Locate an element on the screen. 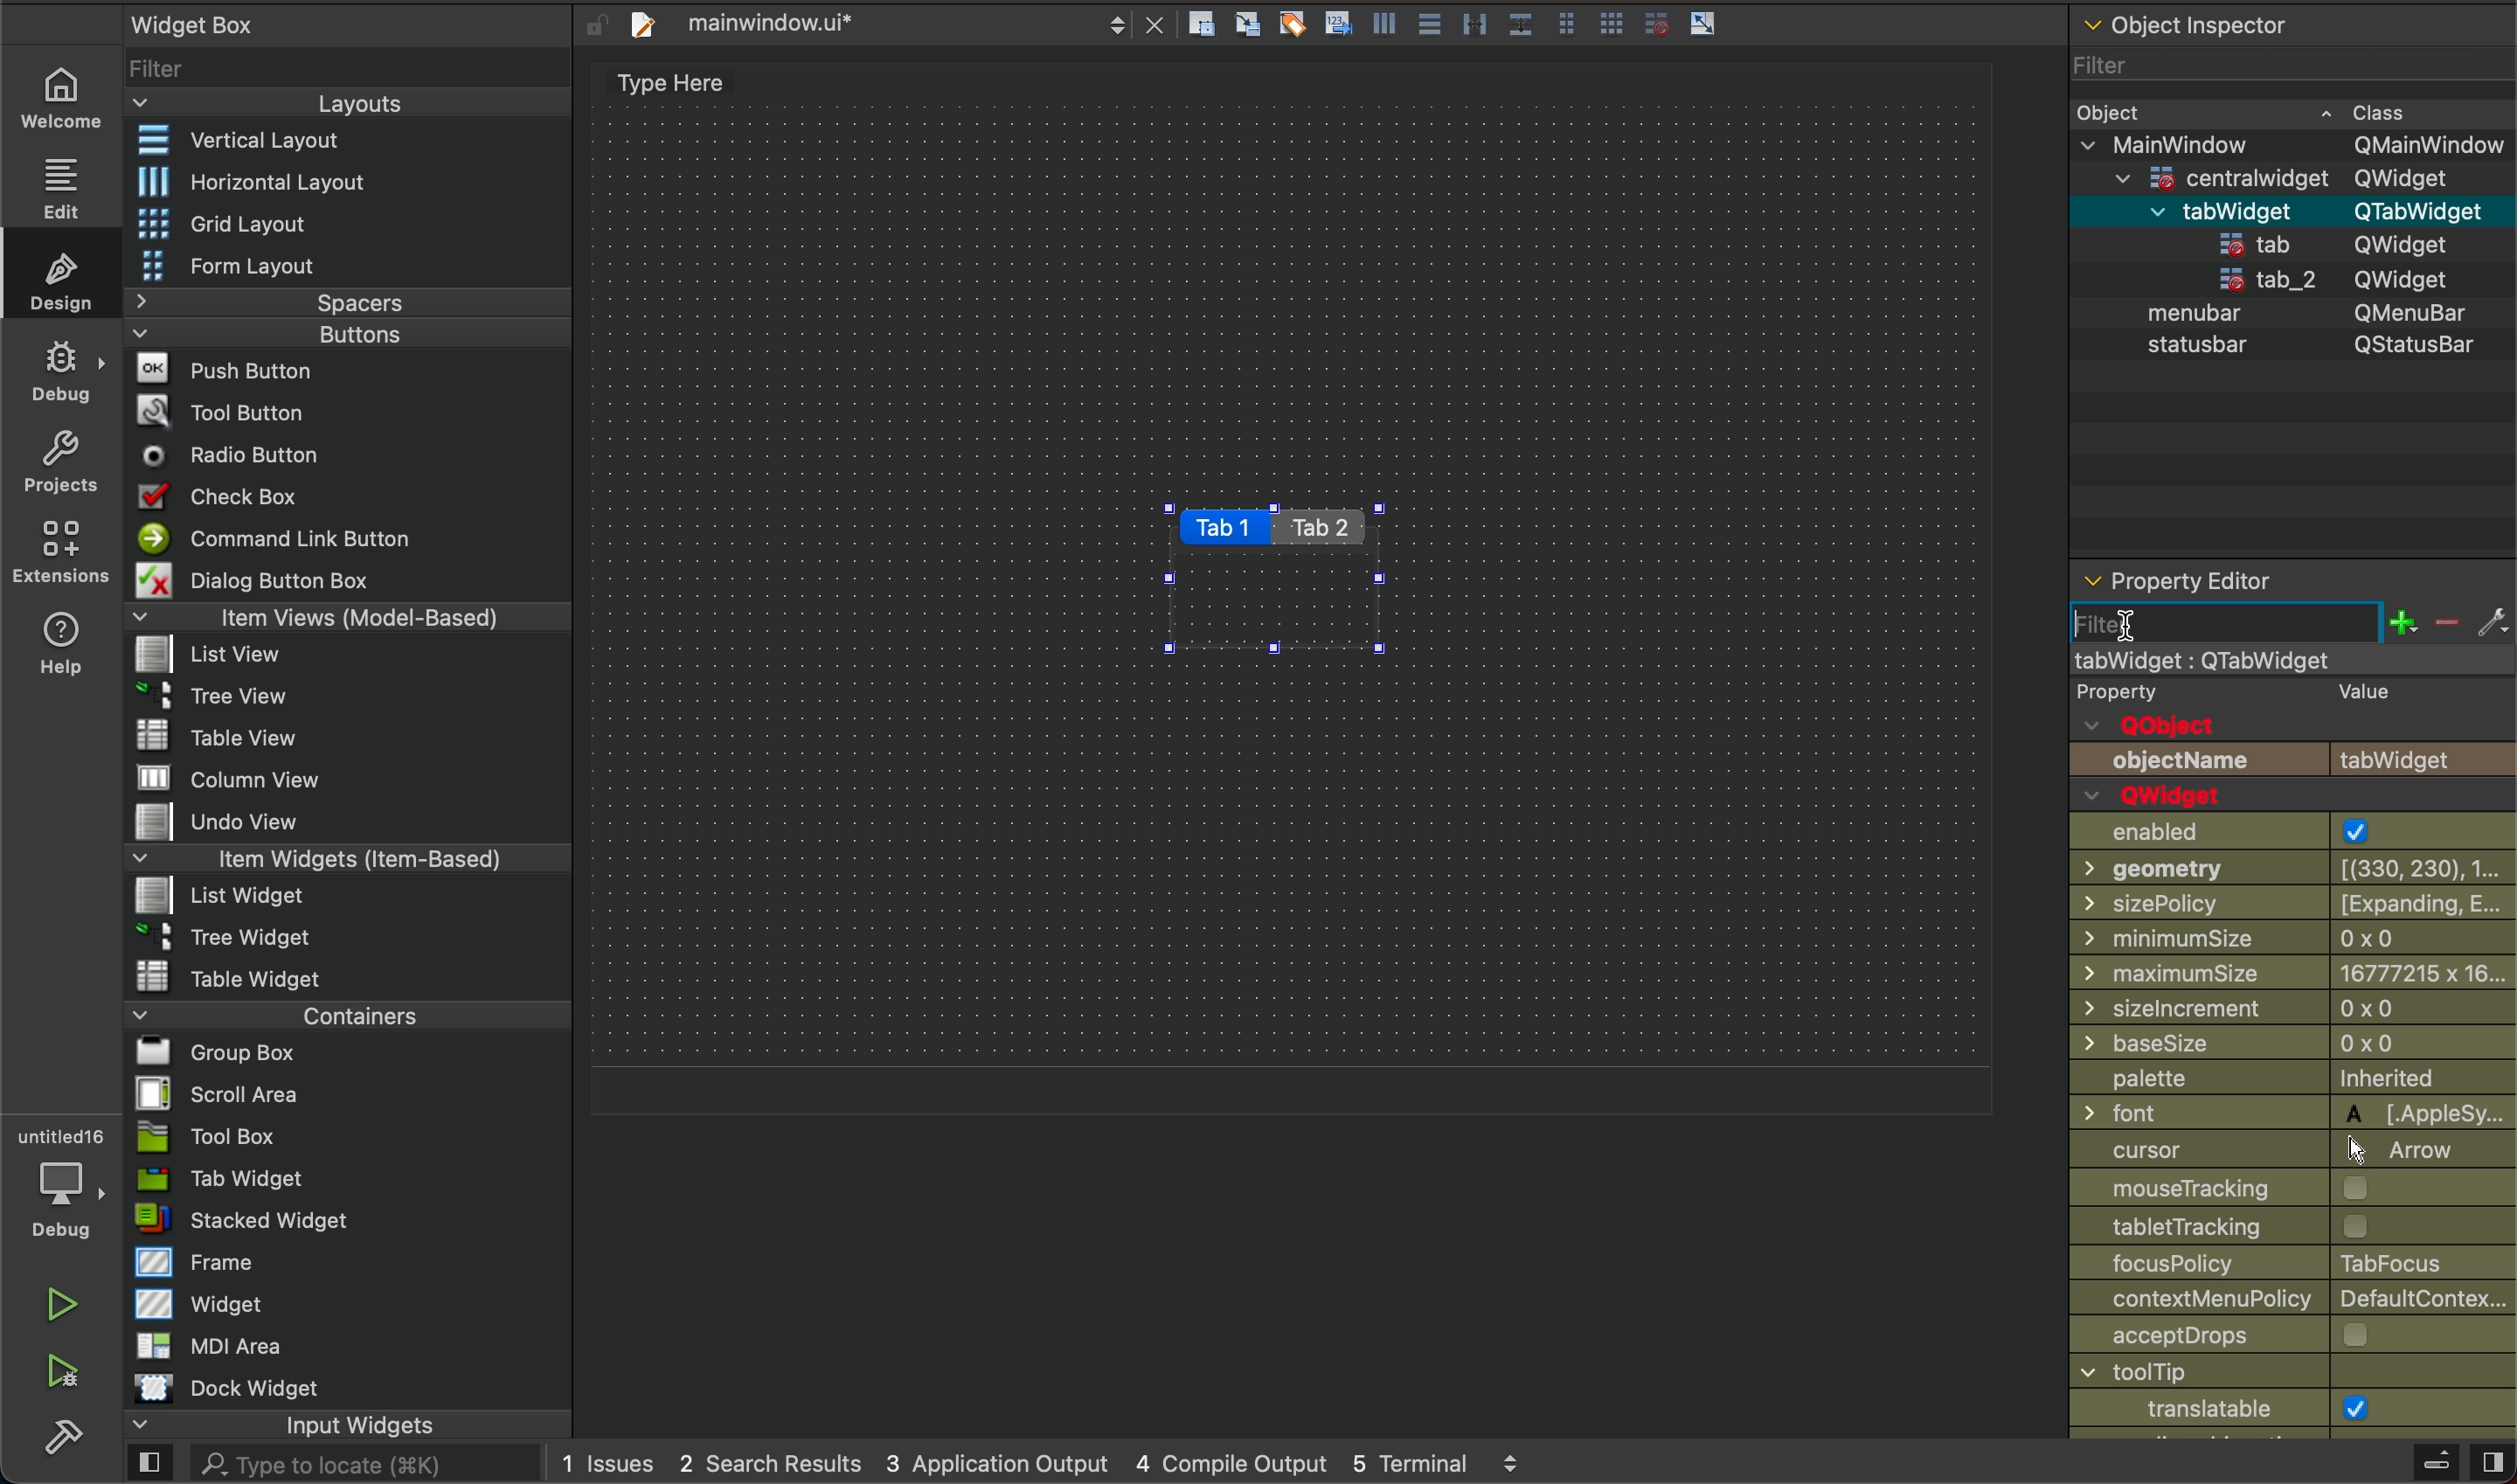 Image resolution: width=2517 pixels, height=1484 pixels. focus is located at coordinates (2296, 1265).